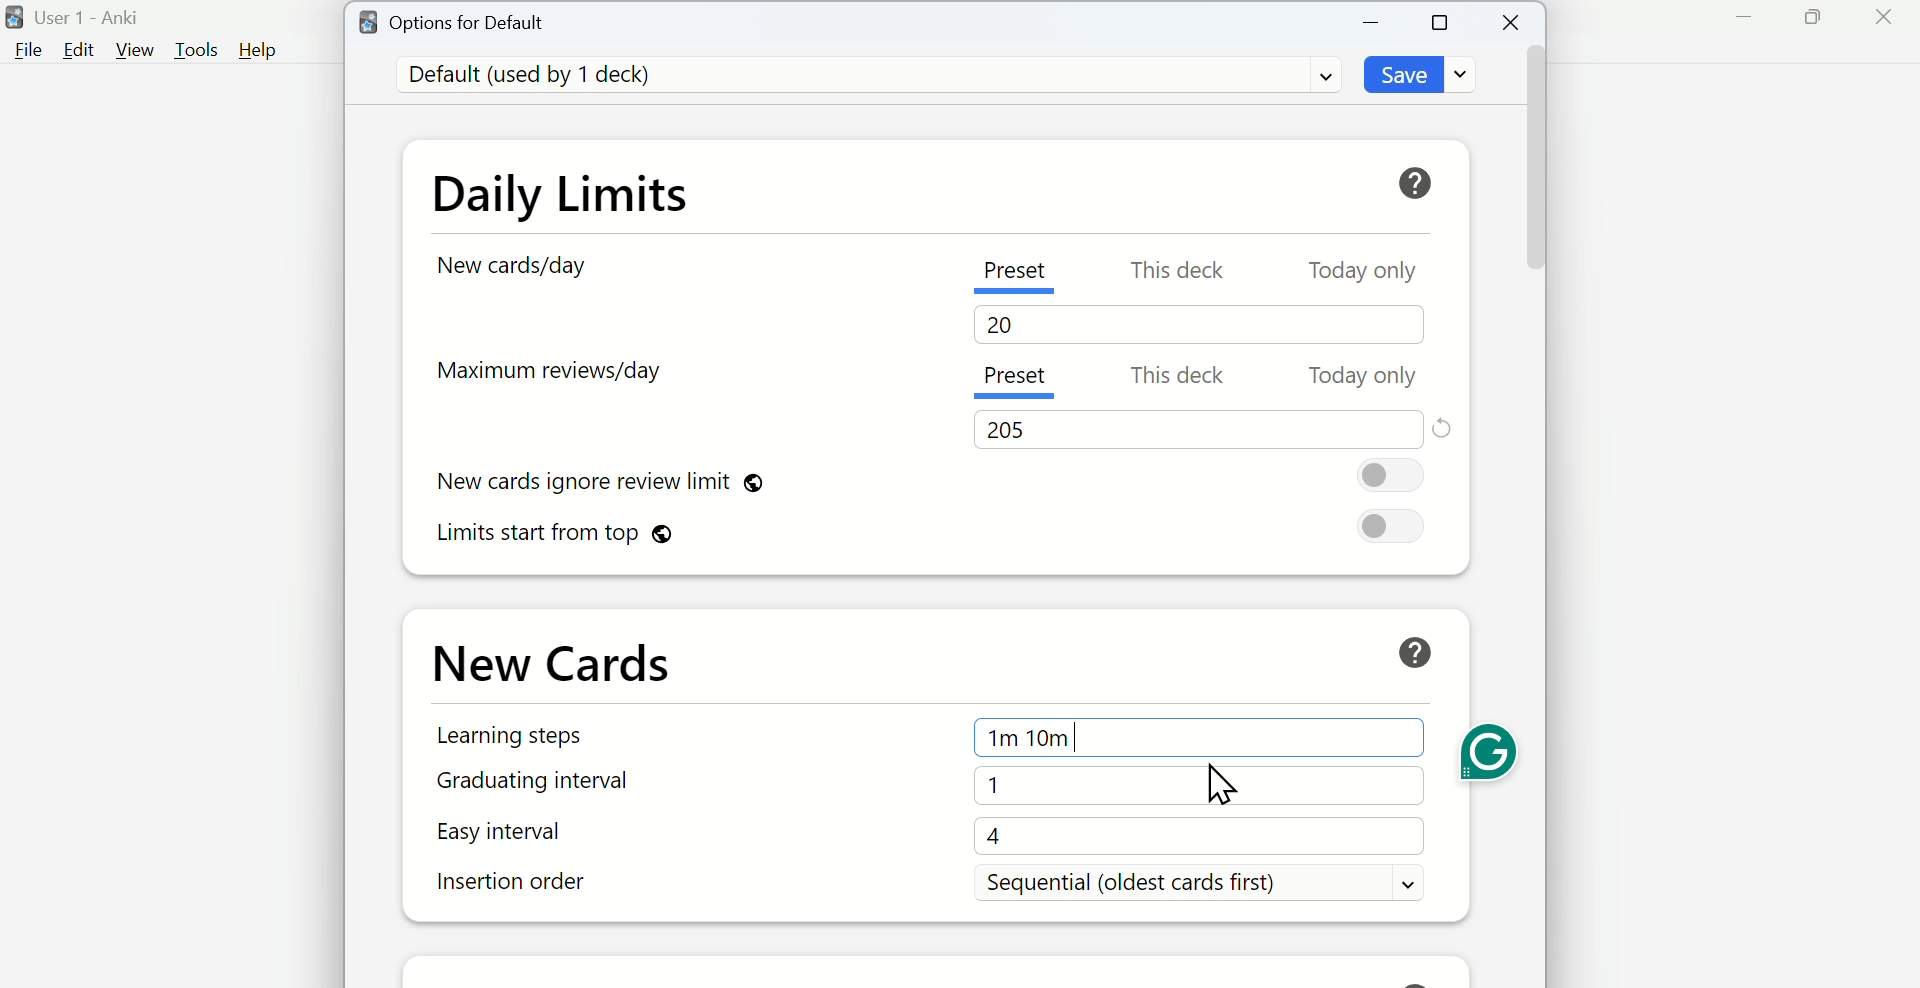  What do you see at coordinates (1396, 476) in the screenshot?
I see `On/Off Toggle` at bounding box center [1396, 476].